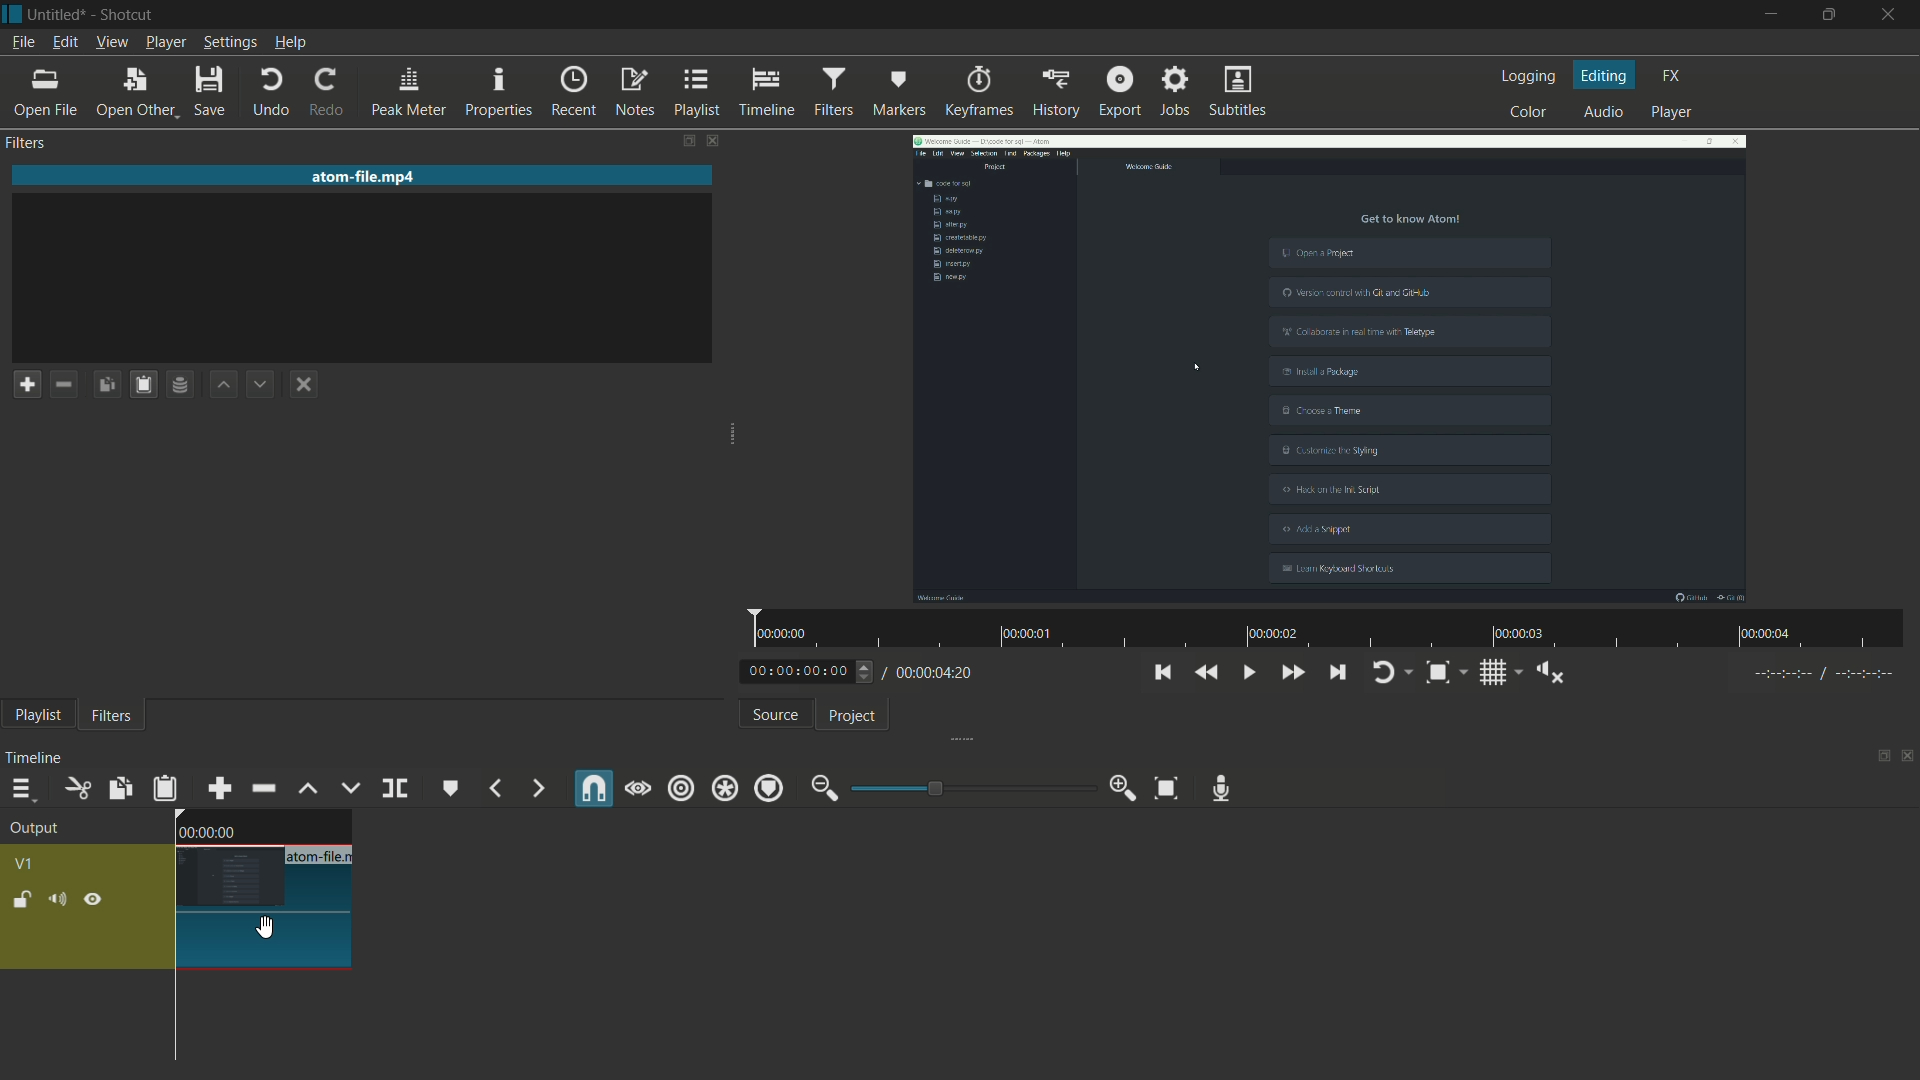  What do you see at coordinates (1875, 761) in the screenshot?
I see `change layout` at bounding box center [1875, 761].